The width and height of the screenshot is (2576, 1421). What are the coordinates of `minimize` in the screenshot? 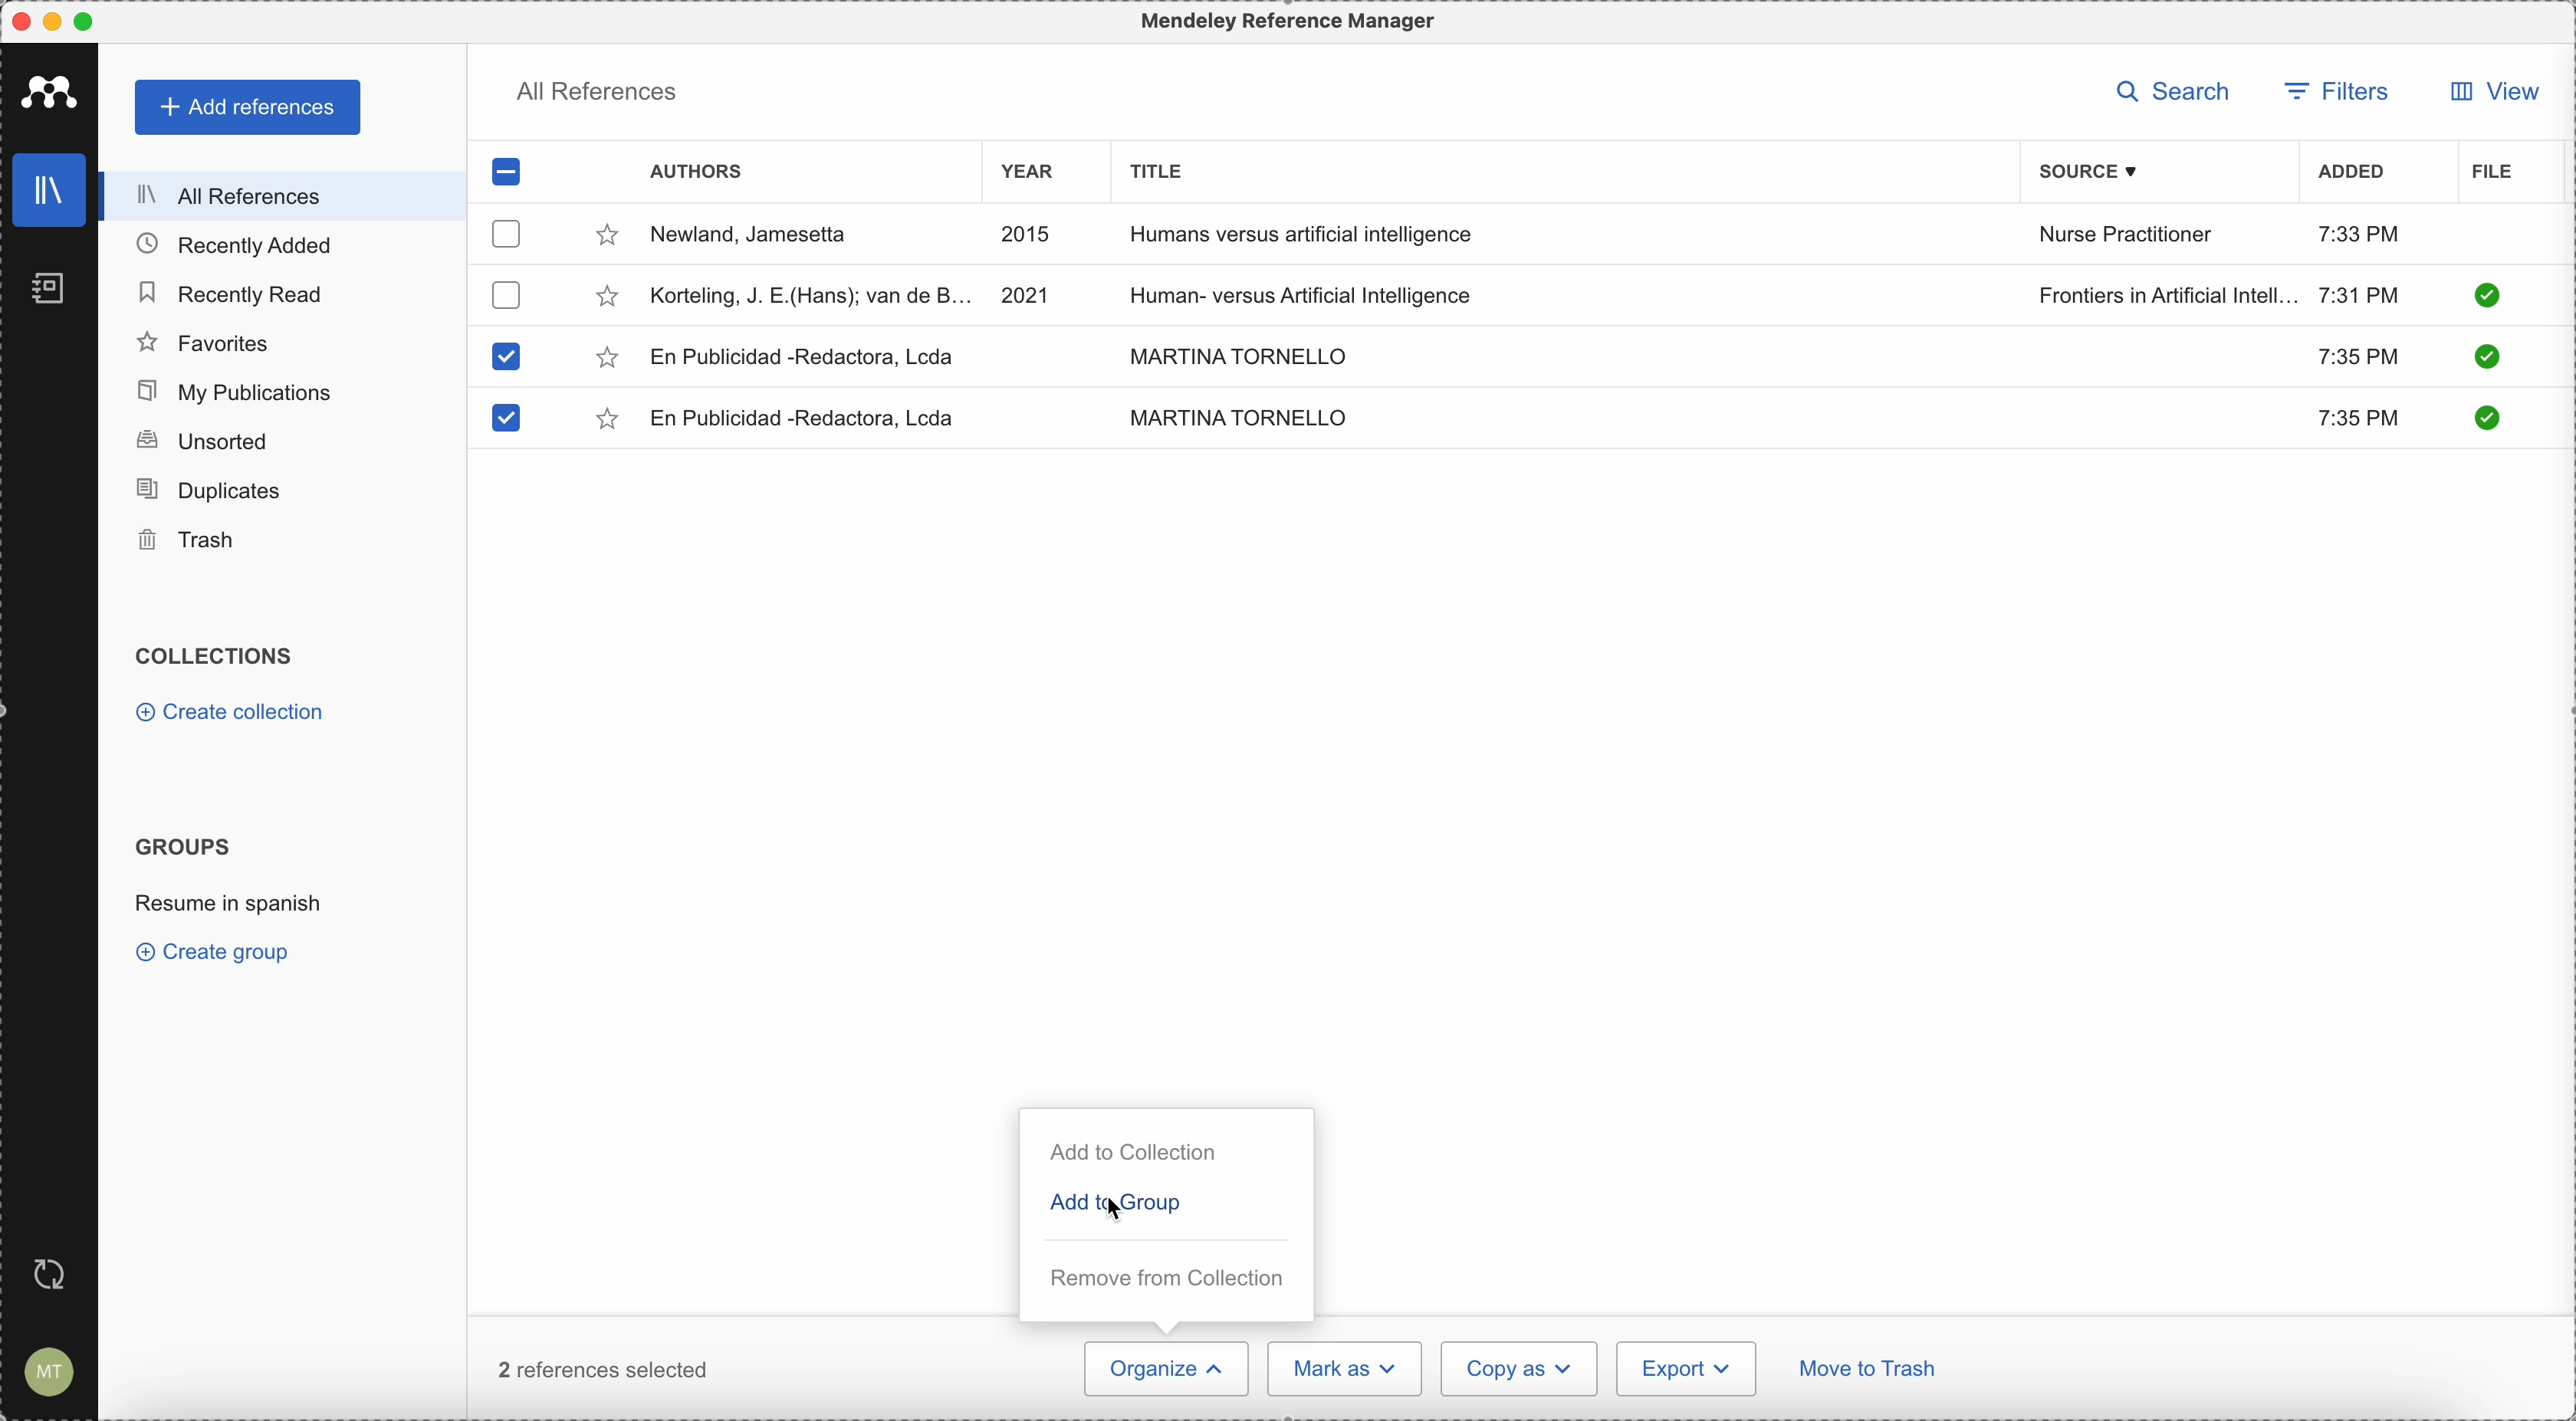 It's located at (57, 23).